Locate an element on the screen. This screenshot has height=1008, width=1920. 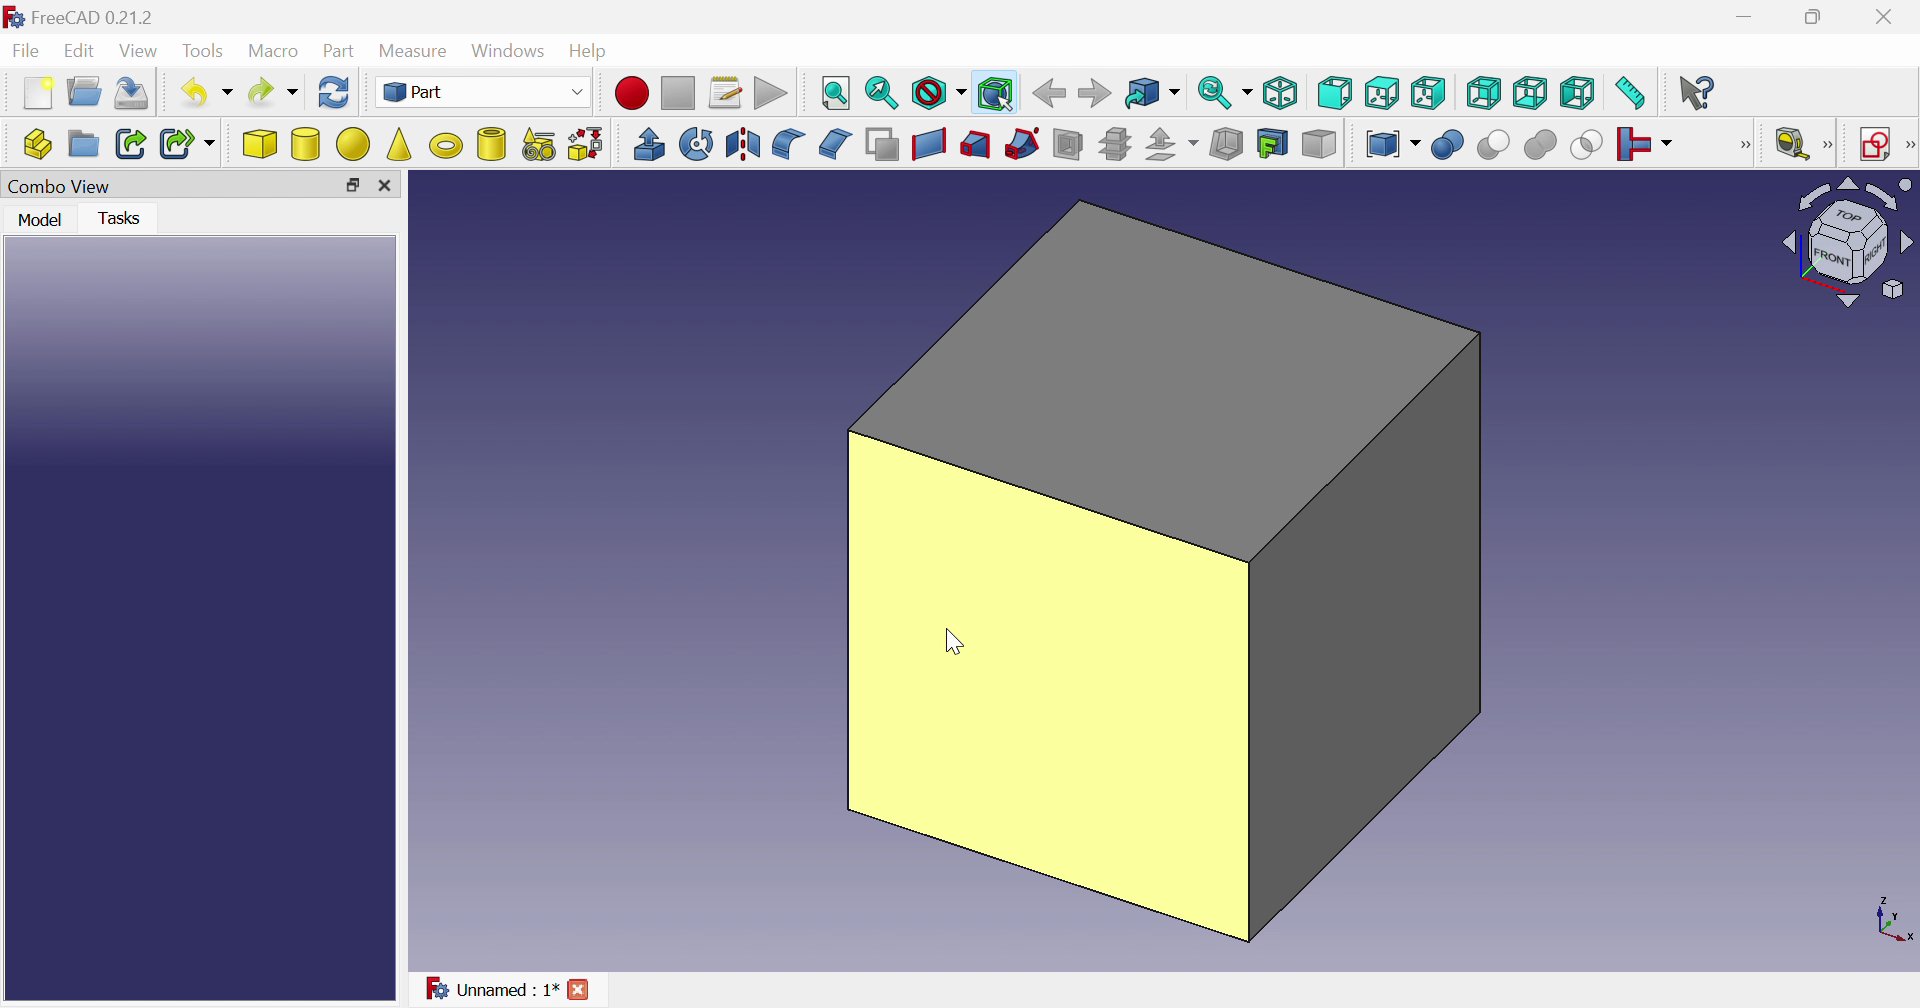
x, y axis is located at coordinates (1889, 919).